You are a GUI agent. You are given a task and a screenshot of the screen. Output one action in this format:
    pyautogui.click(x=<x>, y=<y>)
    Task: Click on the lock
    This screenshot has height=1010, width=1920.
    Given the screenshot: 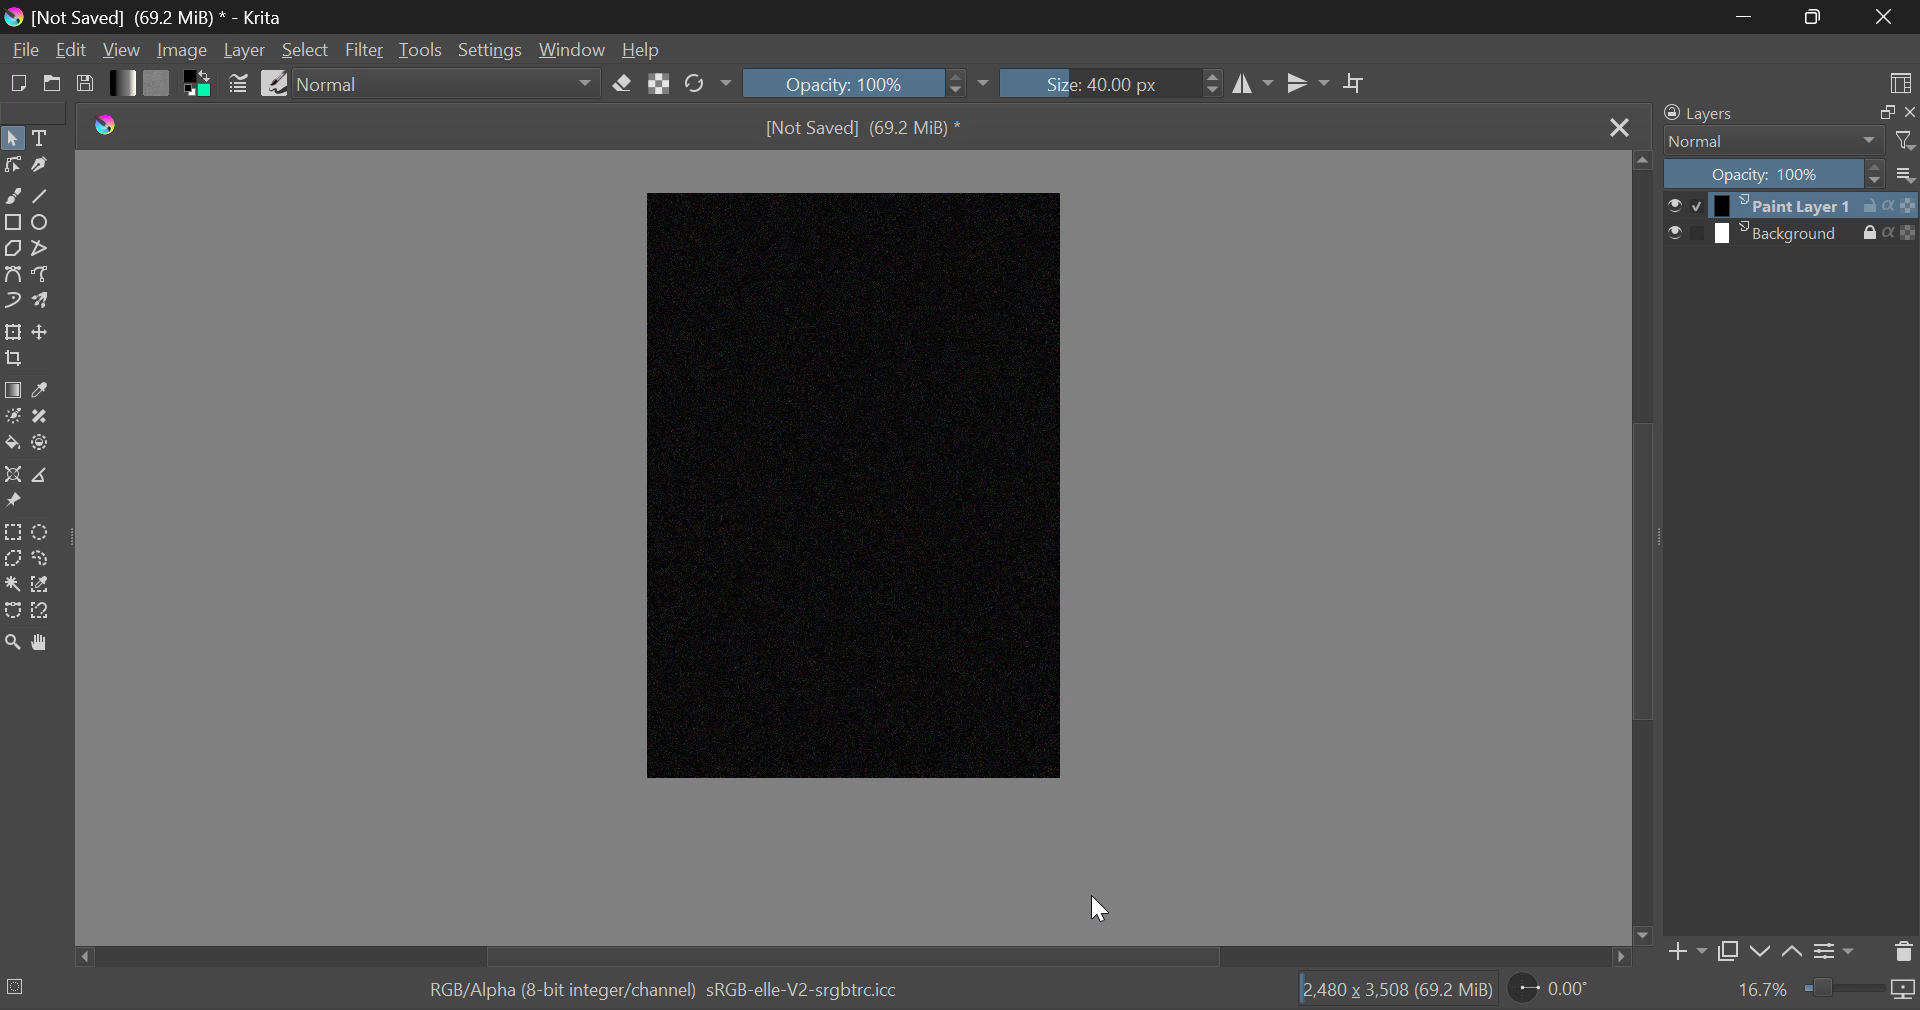 What is the action you would take?
    pyautogui.click(x=1865, y=204)
    